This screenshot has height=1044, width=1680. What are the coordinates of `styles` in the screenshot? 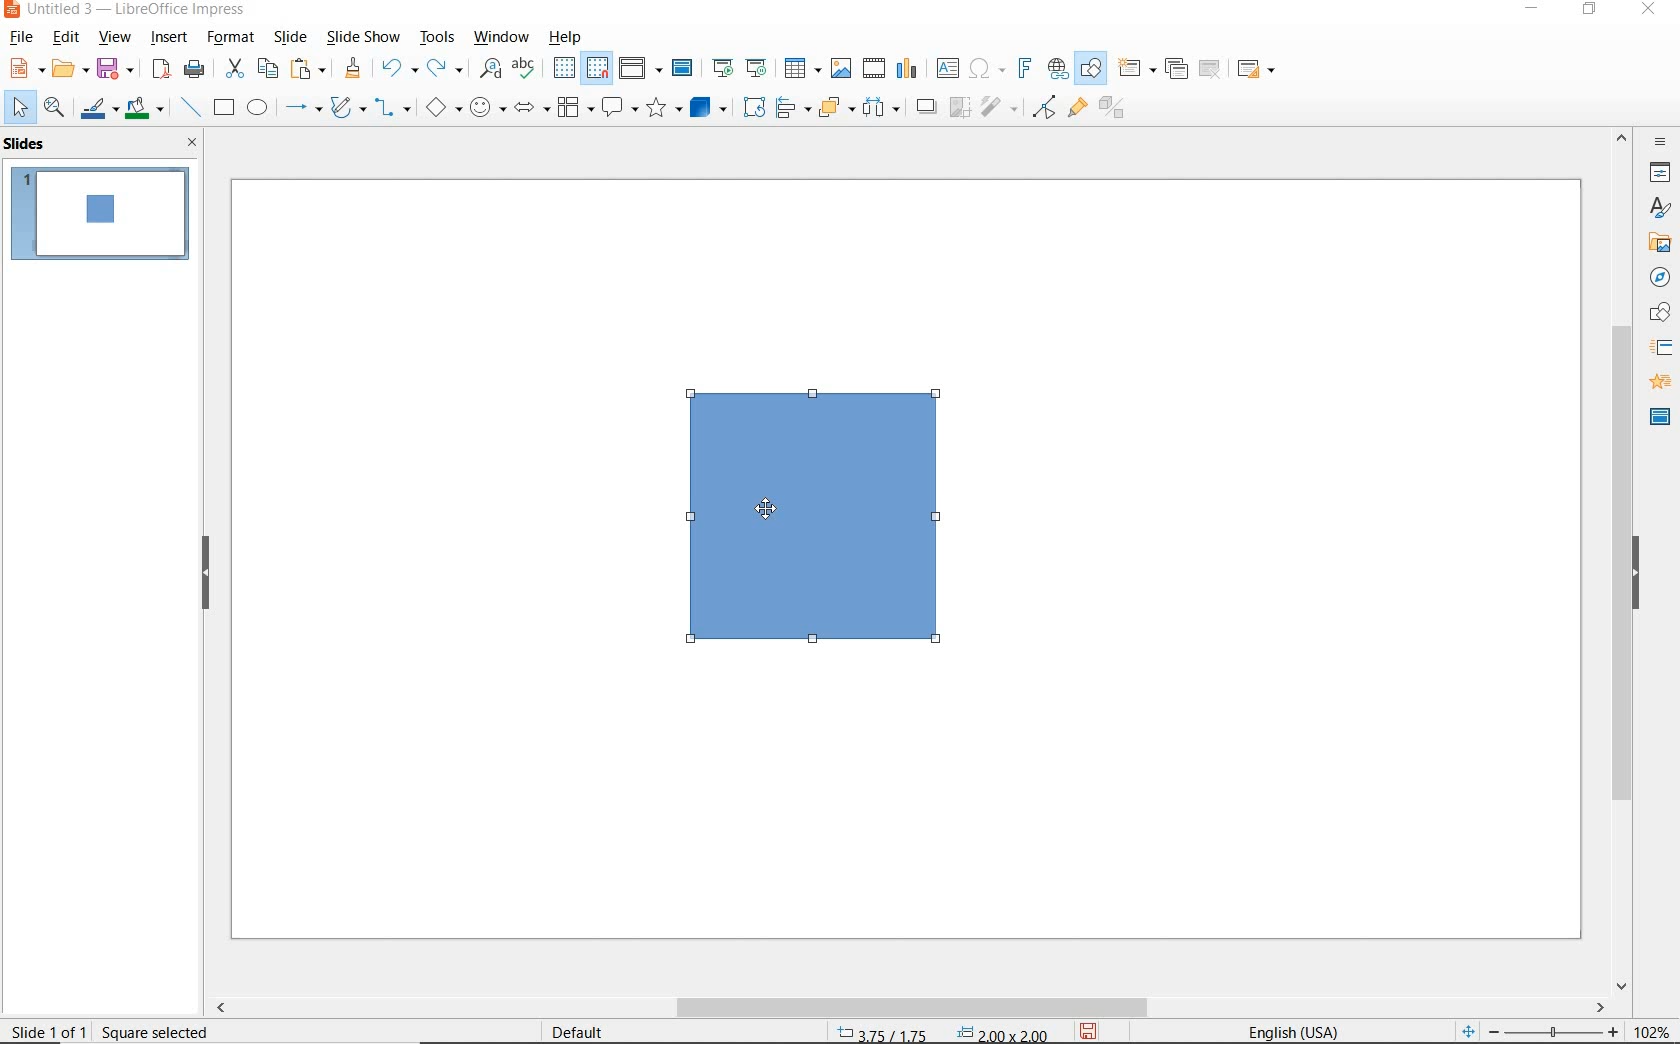 It's located at (1660, 209).